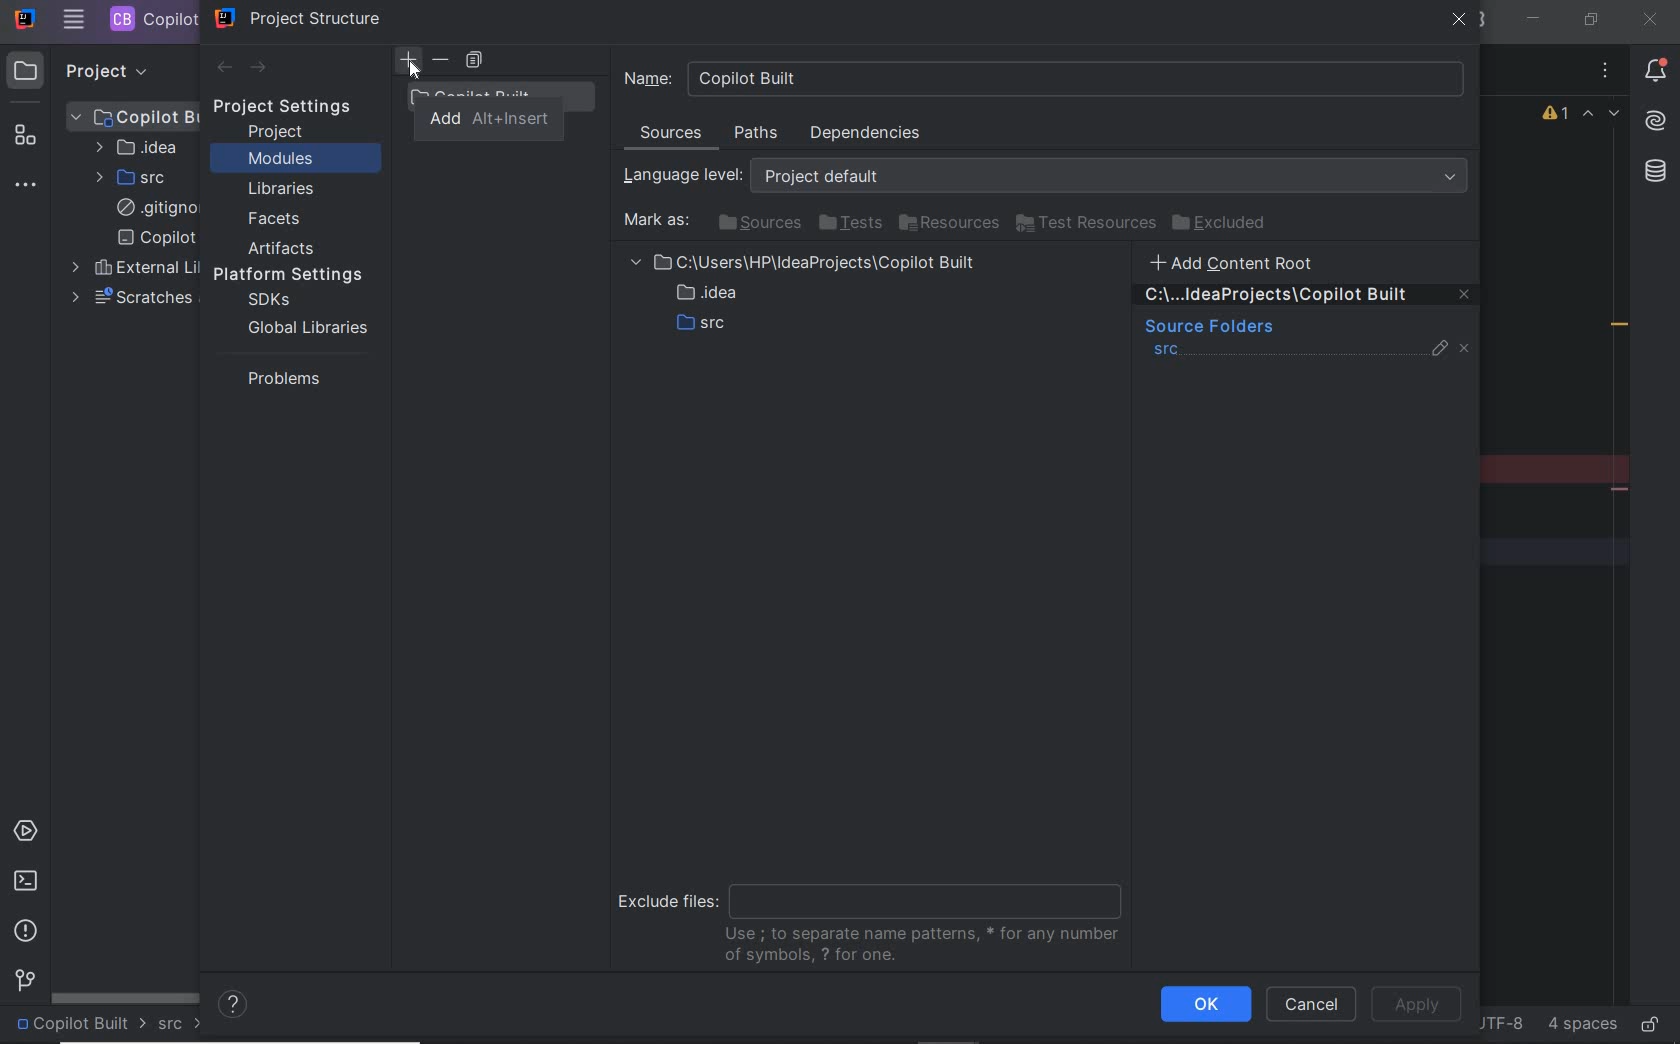 The image size is (1680, 1044). Describe the element at coordinates (1207, 328) in the screenshot. I see `sources folders` at that location.